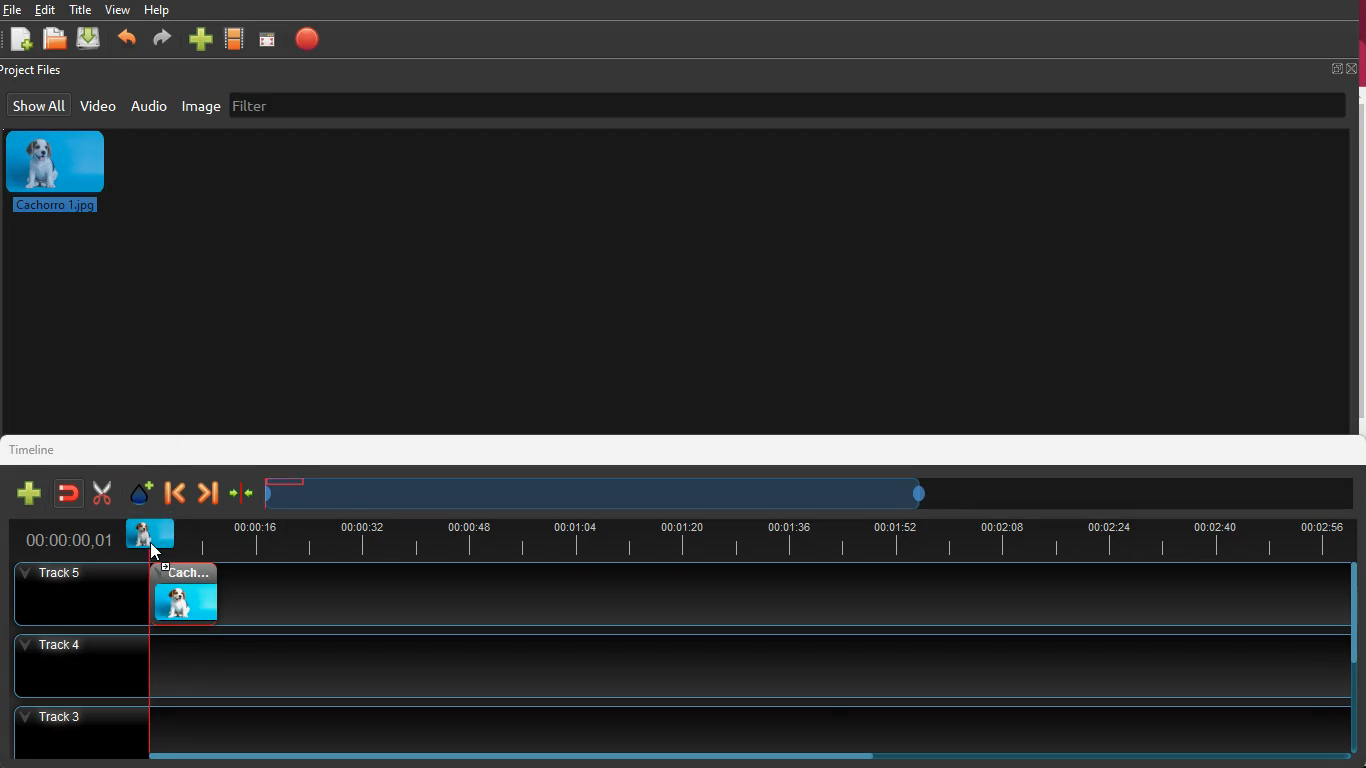 Image resolution: width=1366 pixels, height=768 pixels. Describe the element at coordinates (151, 106) in the screenshot. I see `audio` at that location.